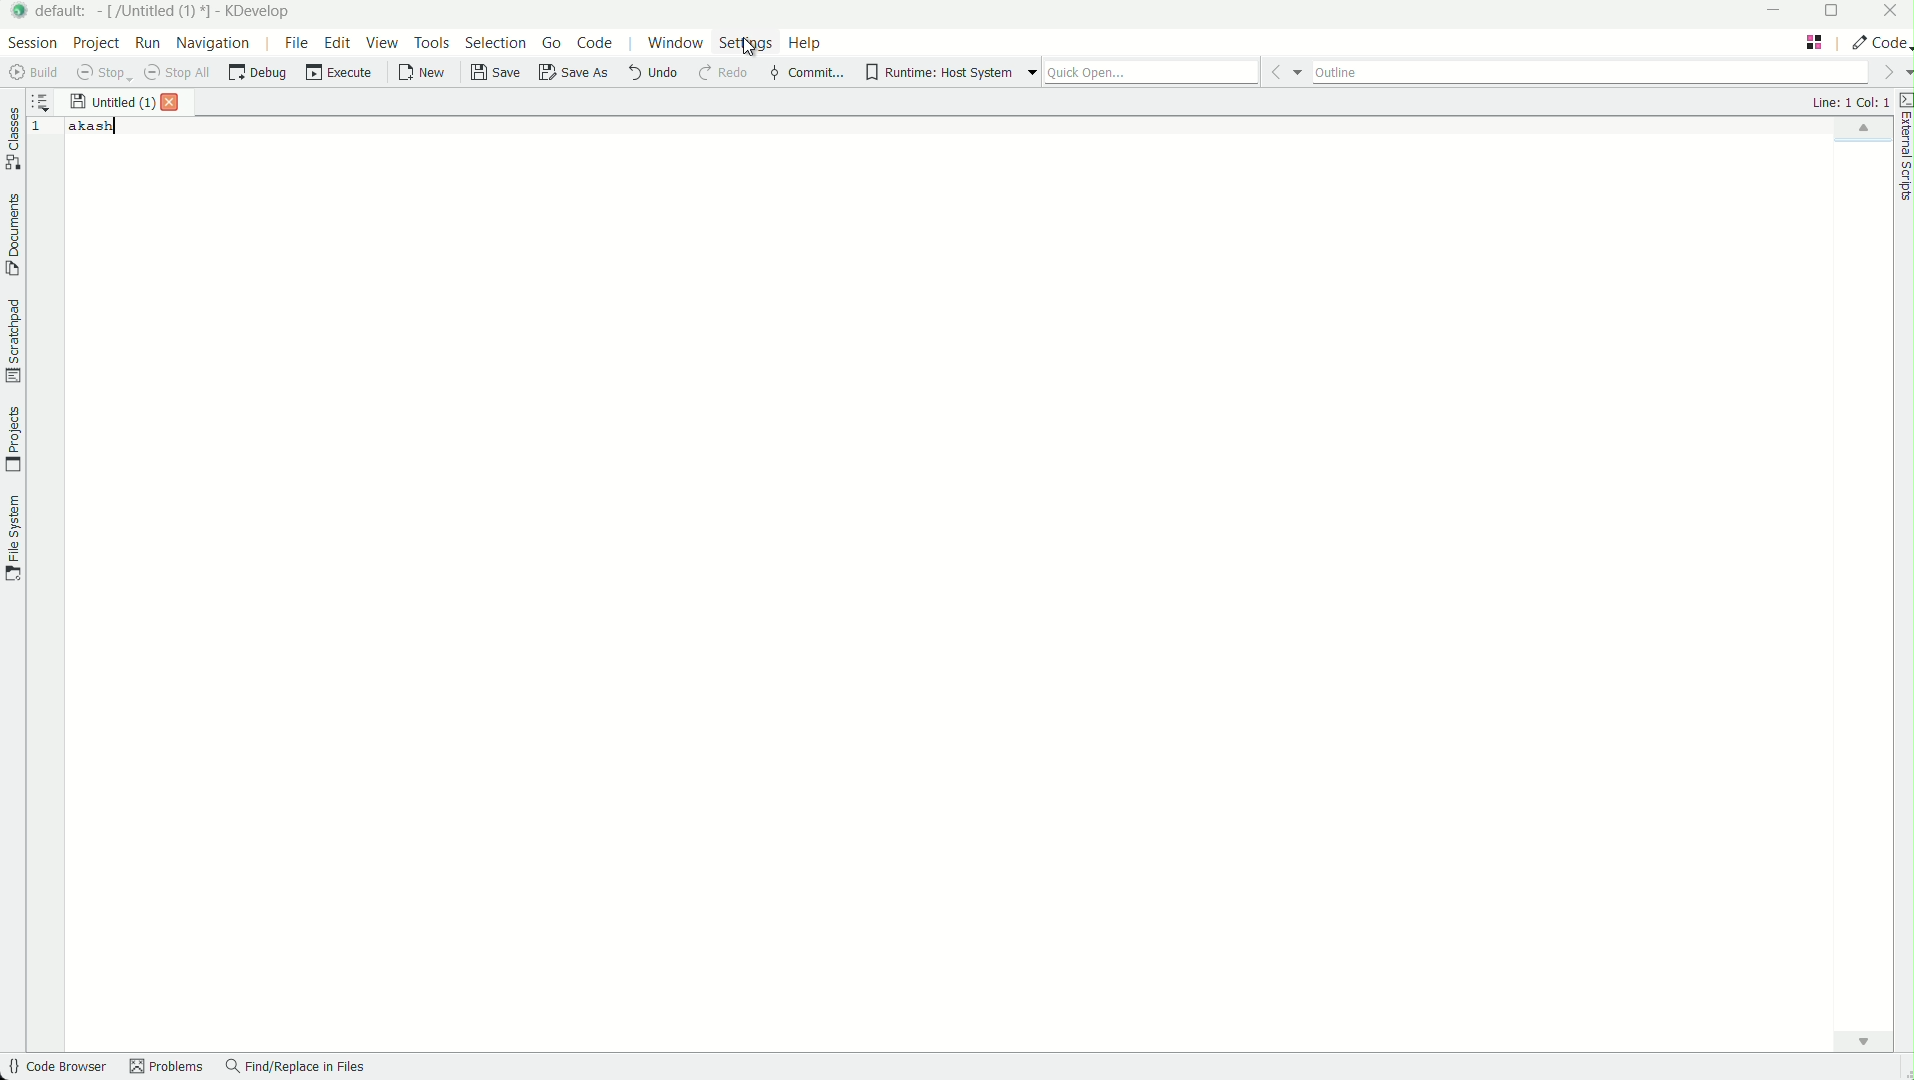 The width and height of the screenshot is (1914, 1080). Describe the element at coordinates (1590, 69) in the screenshot. I see `outline` at that location.